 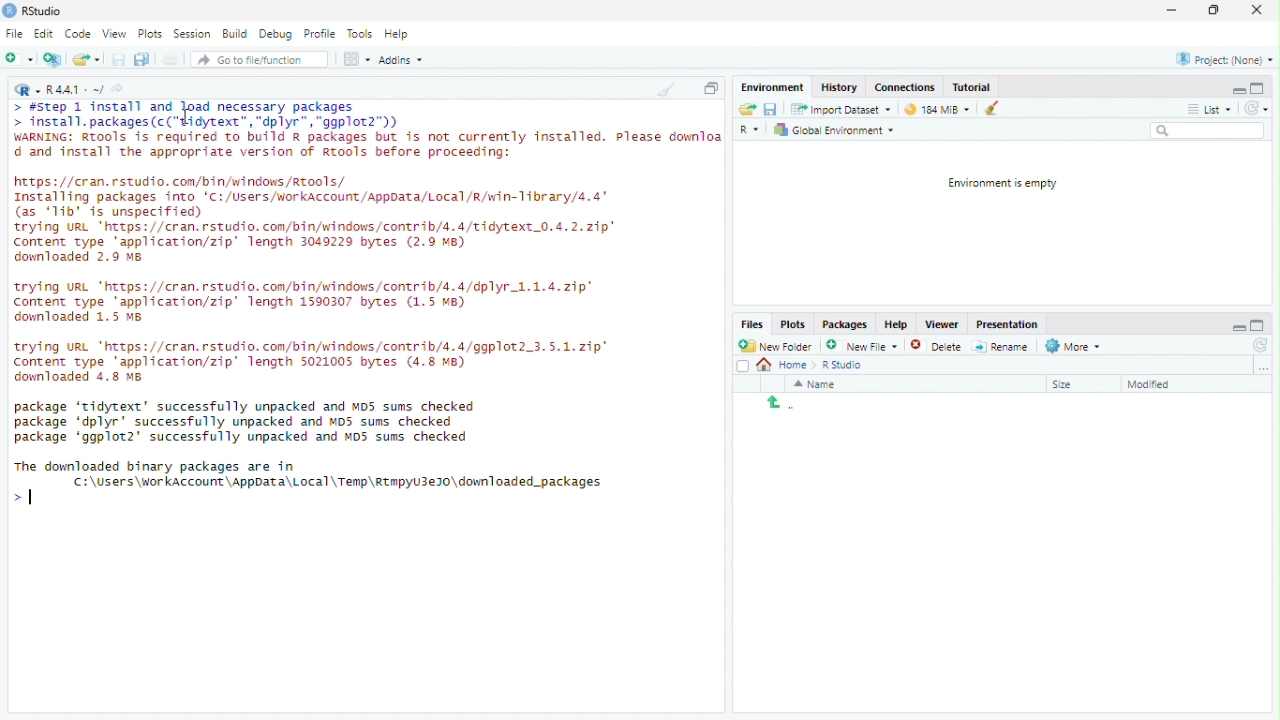 What do you see at coordinates (276, 32) in the screenshot?
I see `Debug` at bounding box center [276, 32].